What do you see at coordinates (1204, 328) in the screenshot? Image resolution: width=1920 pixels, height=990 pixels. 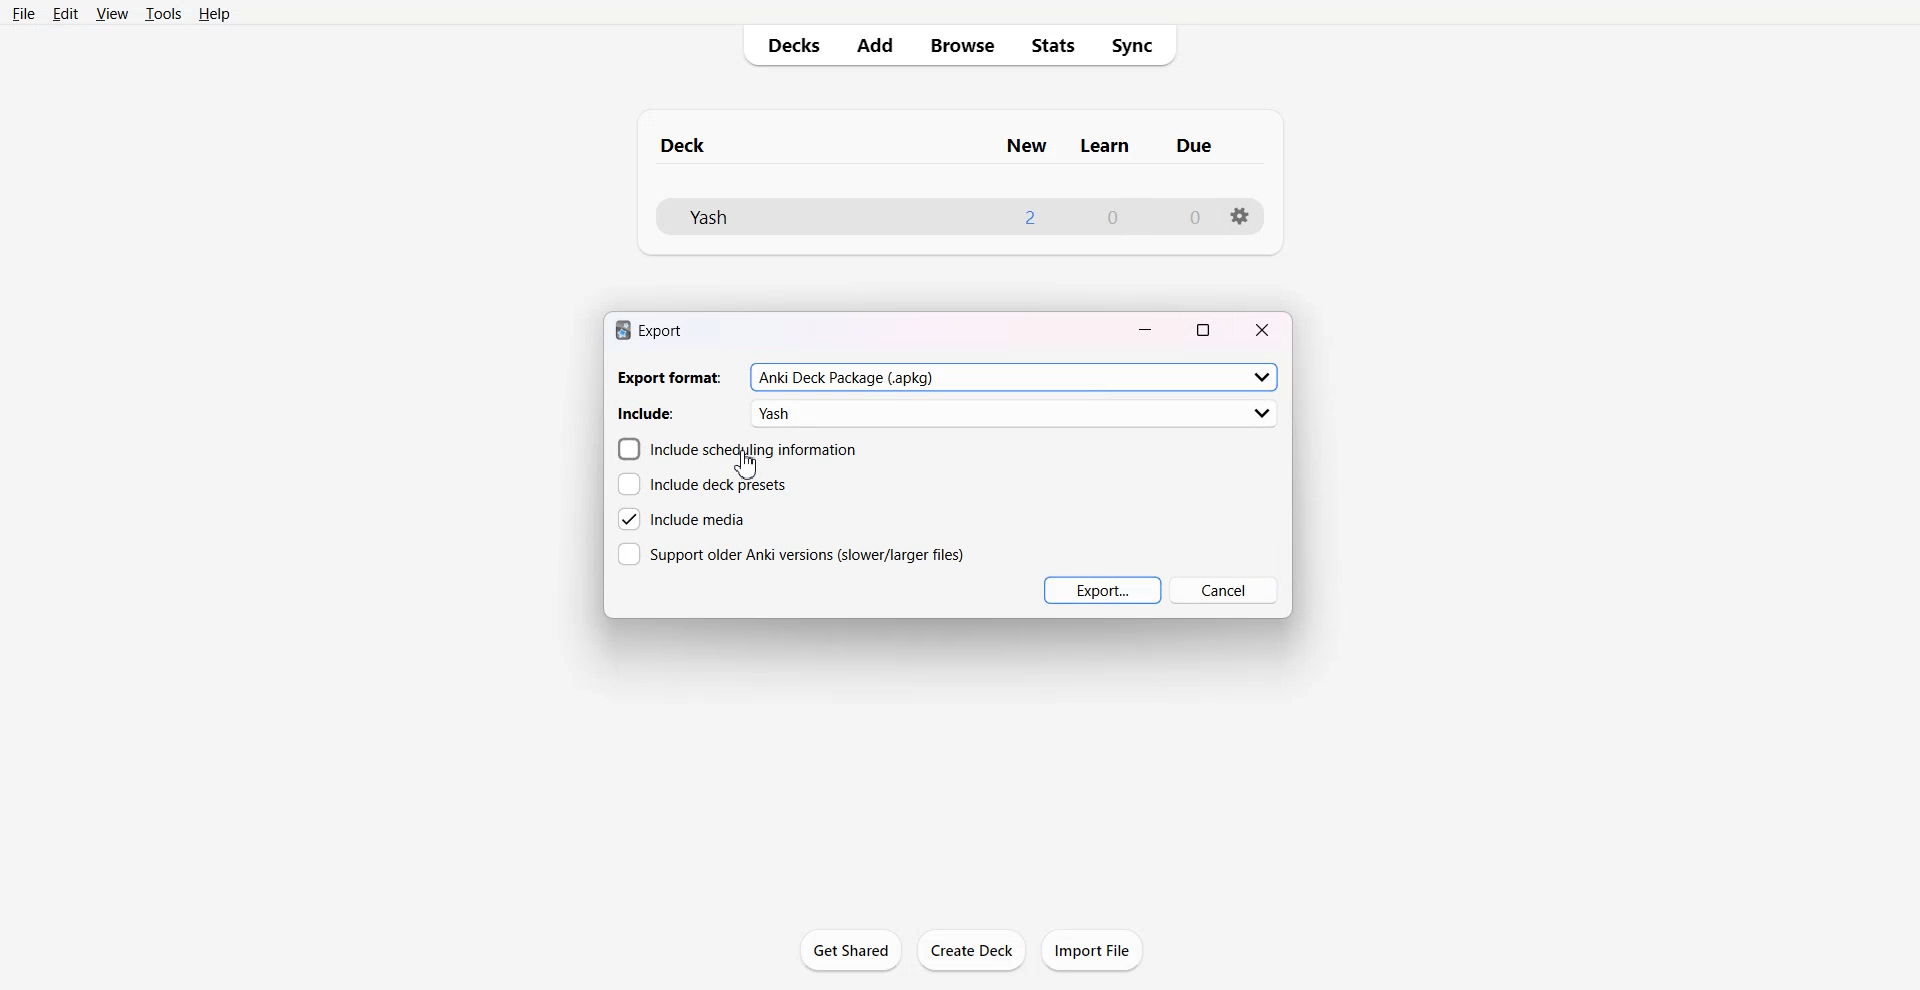 I see `Maximize` at bounding box center [1204, 328].